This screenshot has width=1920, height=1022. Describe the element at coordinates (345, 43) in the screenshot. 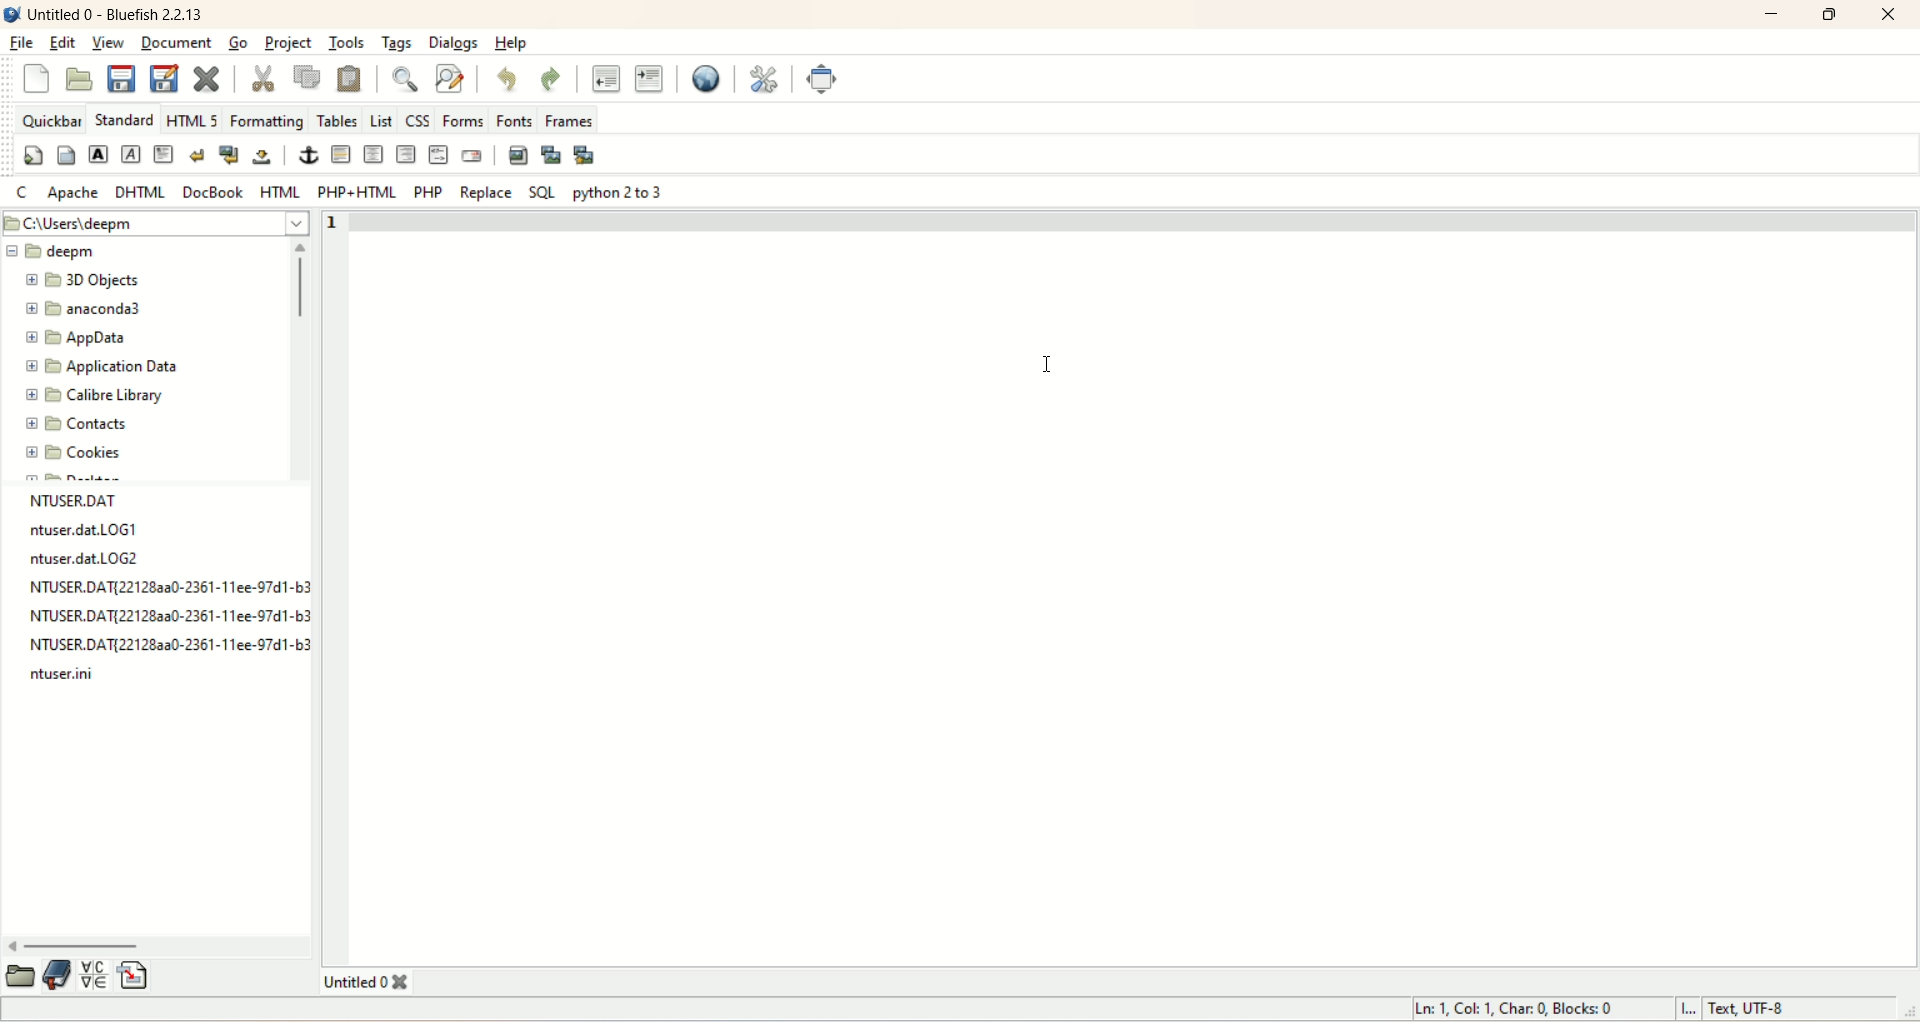

I see `tools` at that location.